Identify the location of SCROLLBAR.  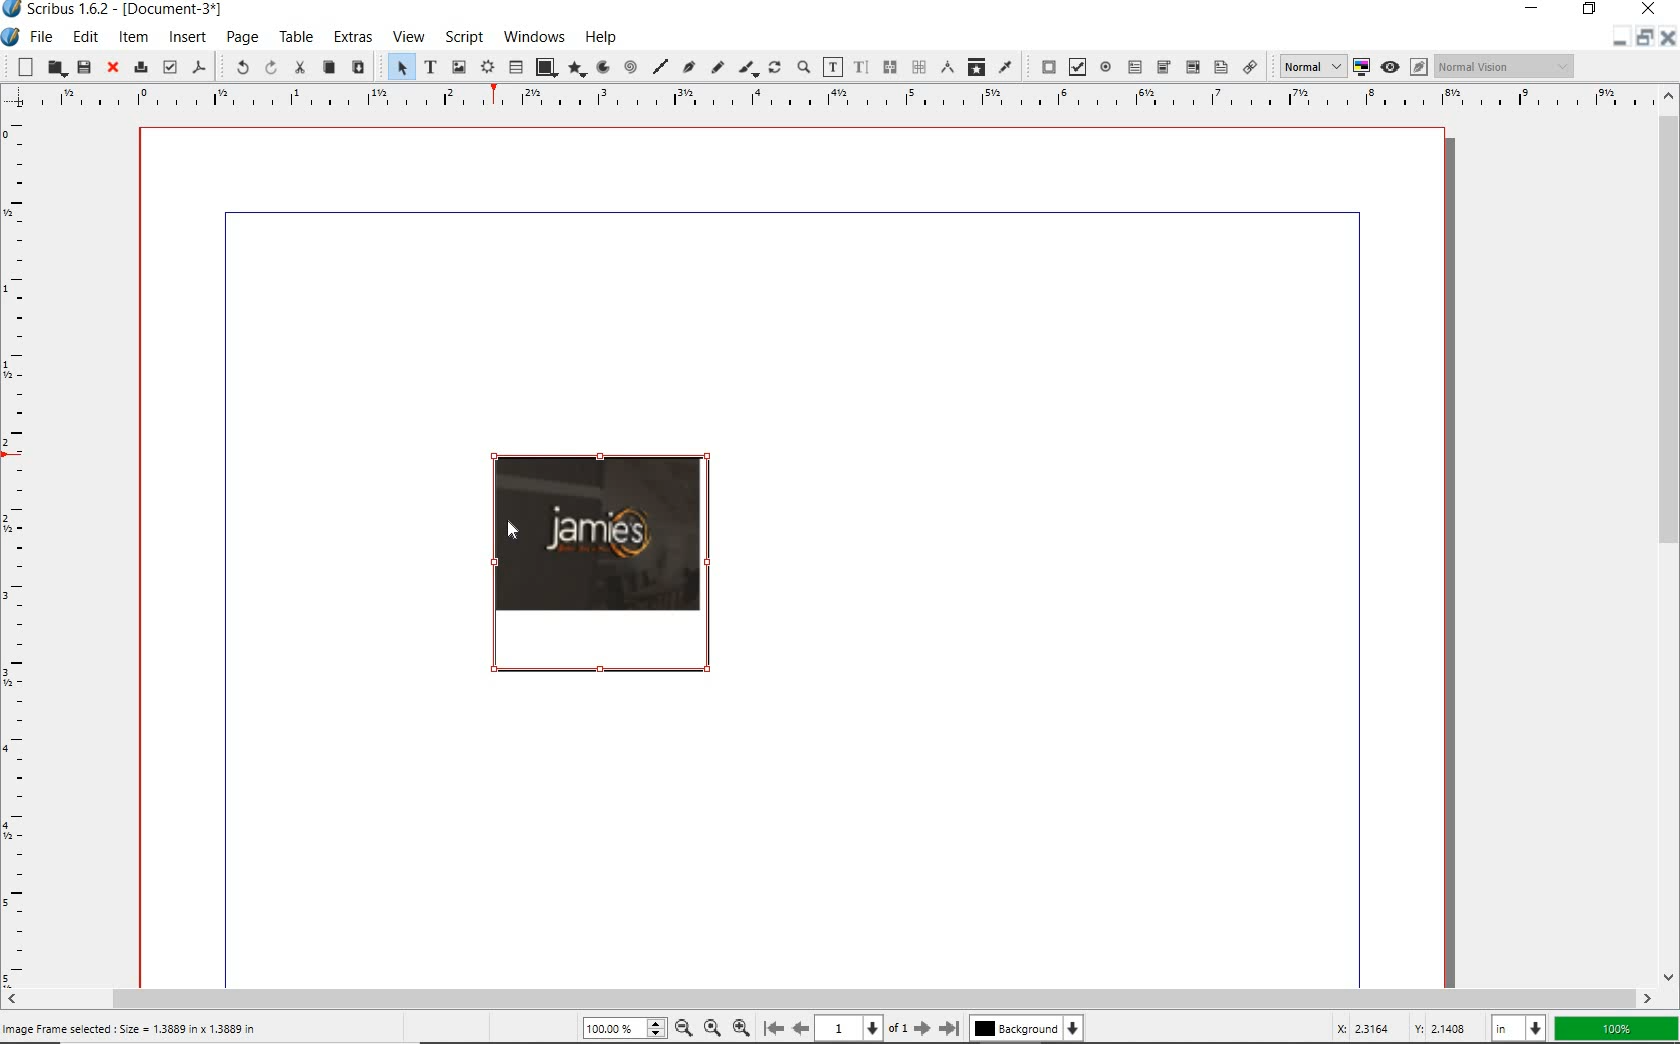
(828, 998).